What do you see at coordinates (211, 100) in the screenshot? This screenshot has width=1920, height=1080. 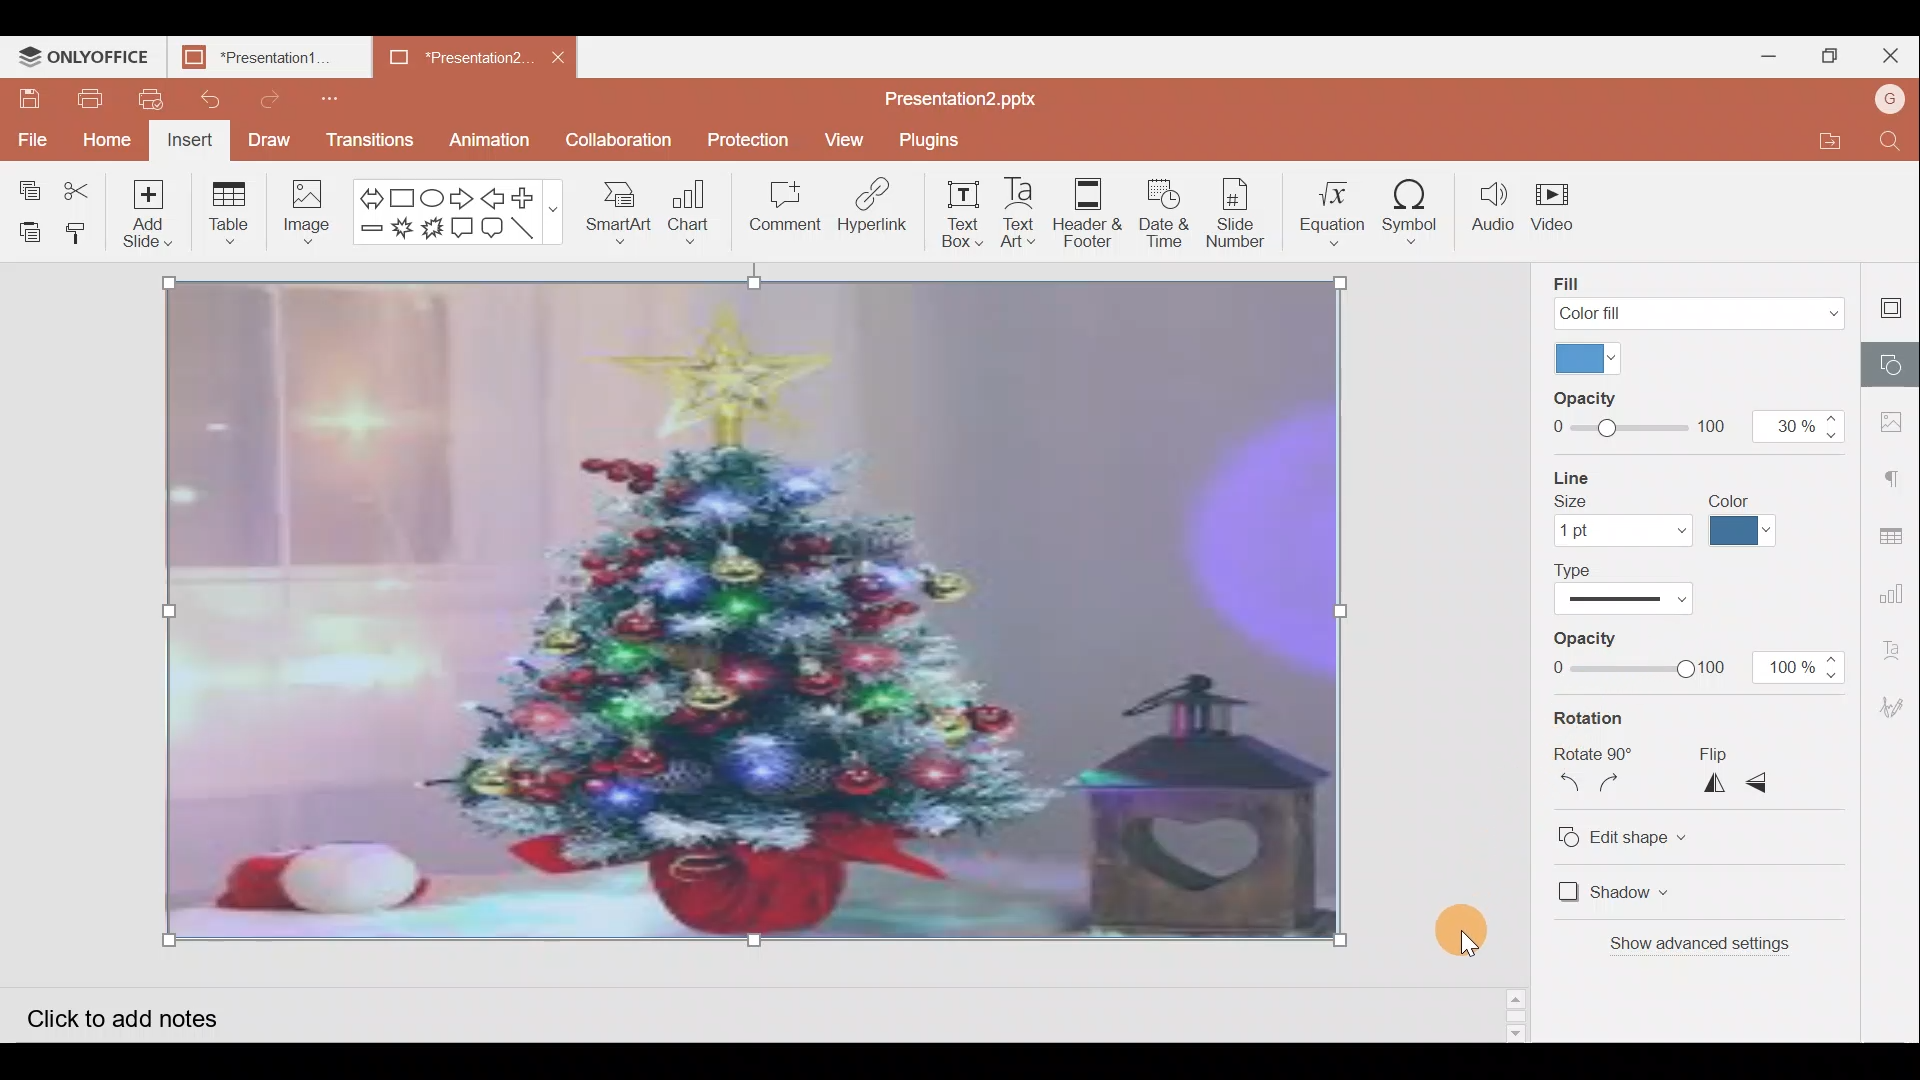 I see `Undo` at bounding box center [211, 100].